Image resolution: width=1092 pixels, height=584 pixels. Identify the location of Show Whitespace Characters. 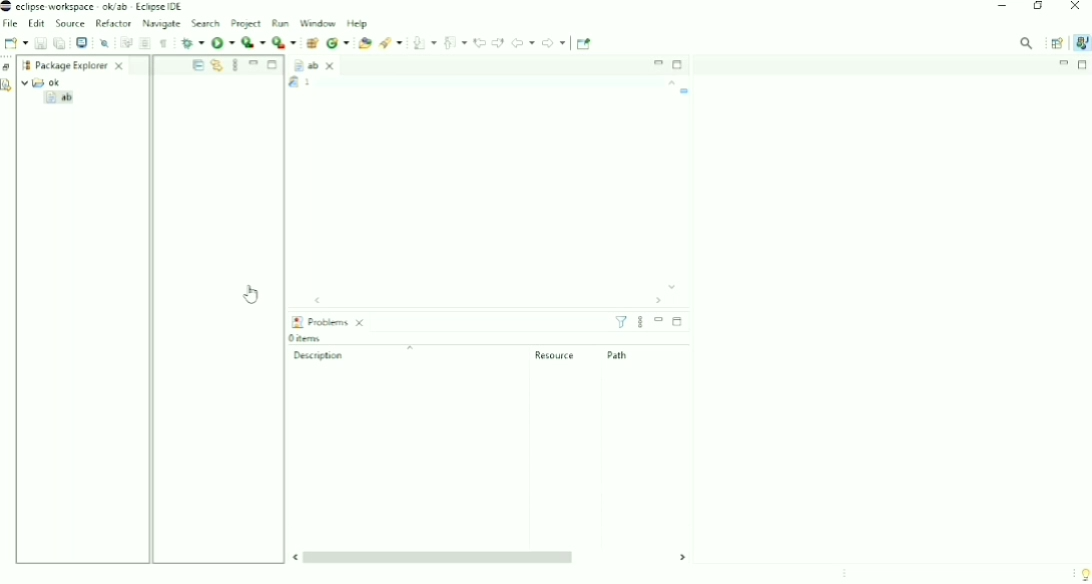
(164, 44).